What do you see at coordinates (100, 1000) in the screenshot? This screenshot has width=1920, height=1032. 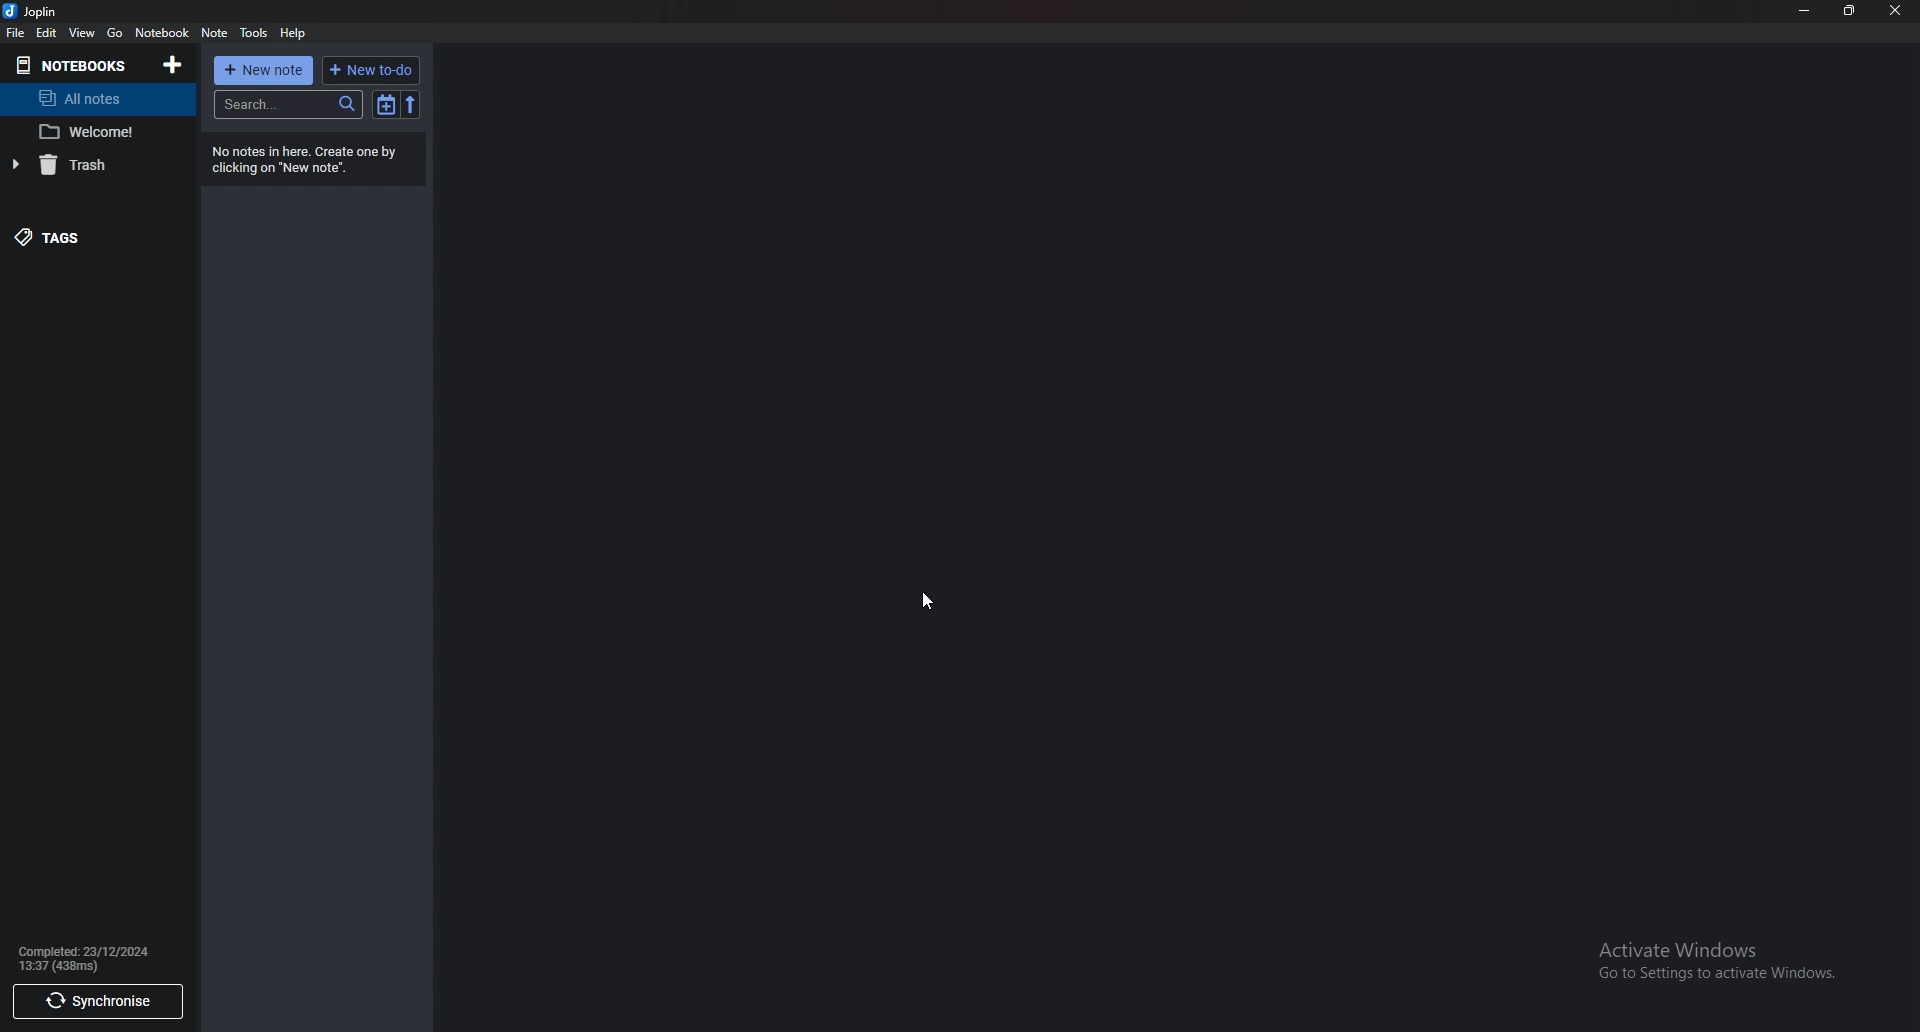 I see `Synchronize` at bounding box center [100, 1000].